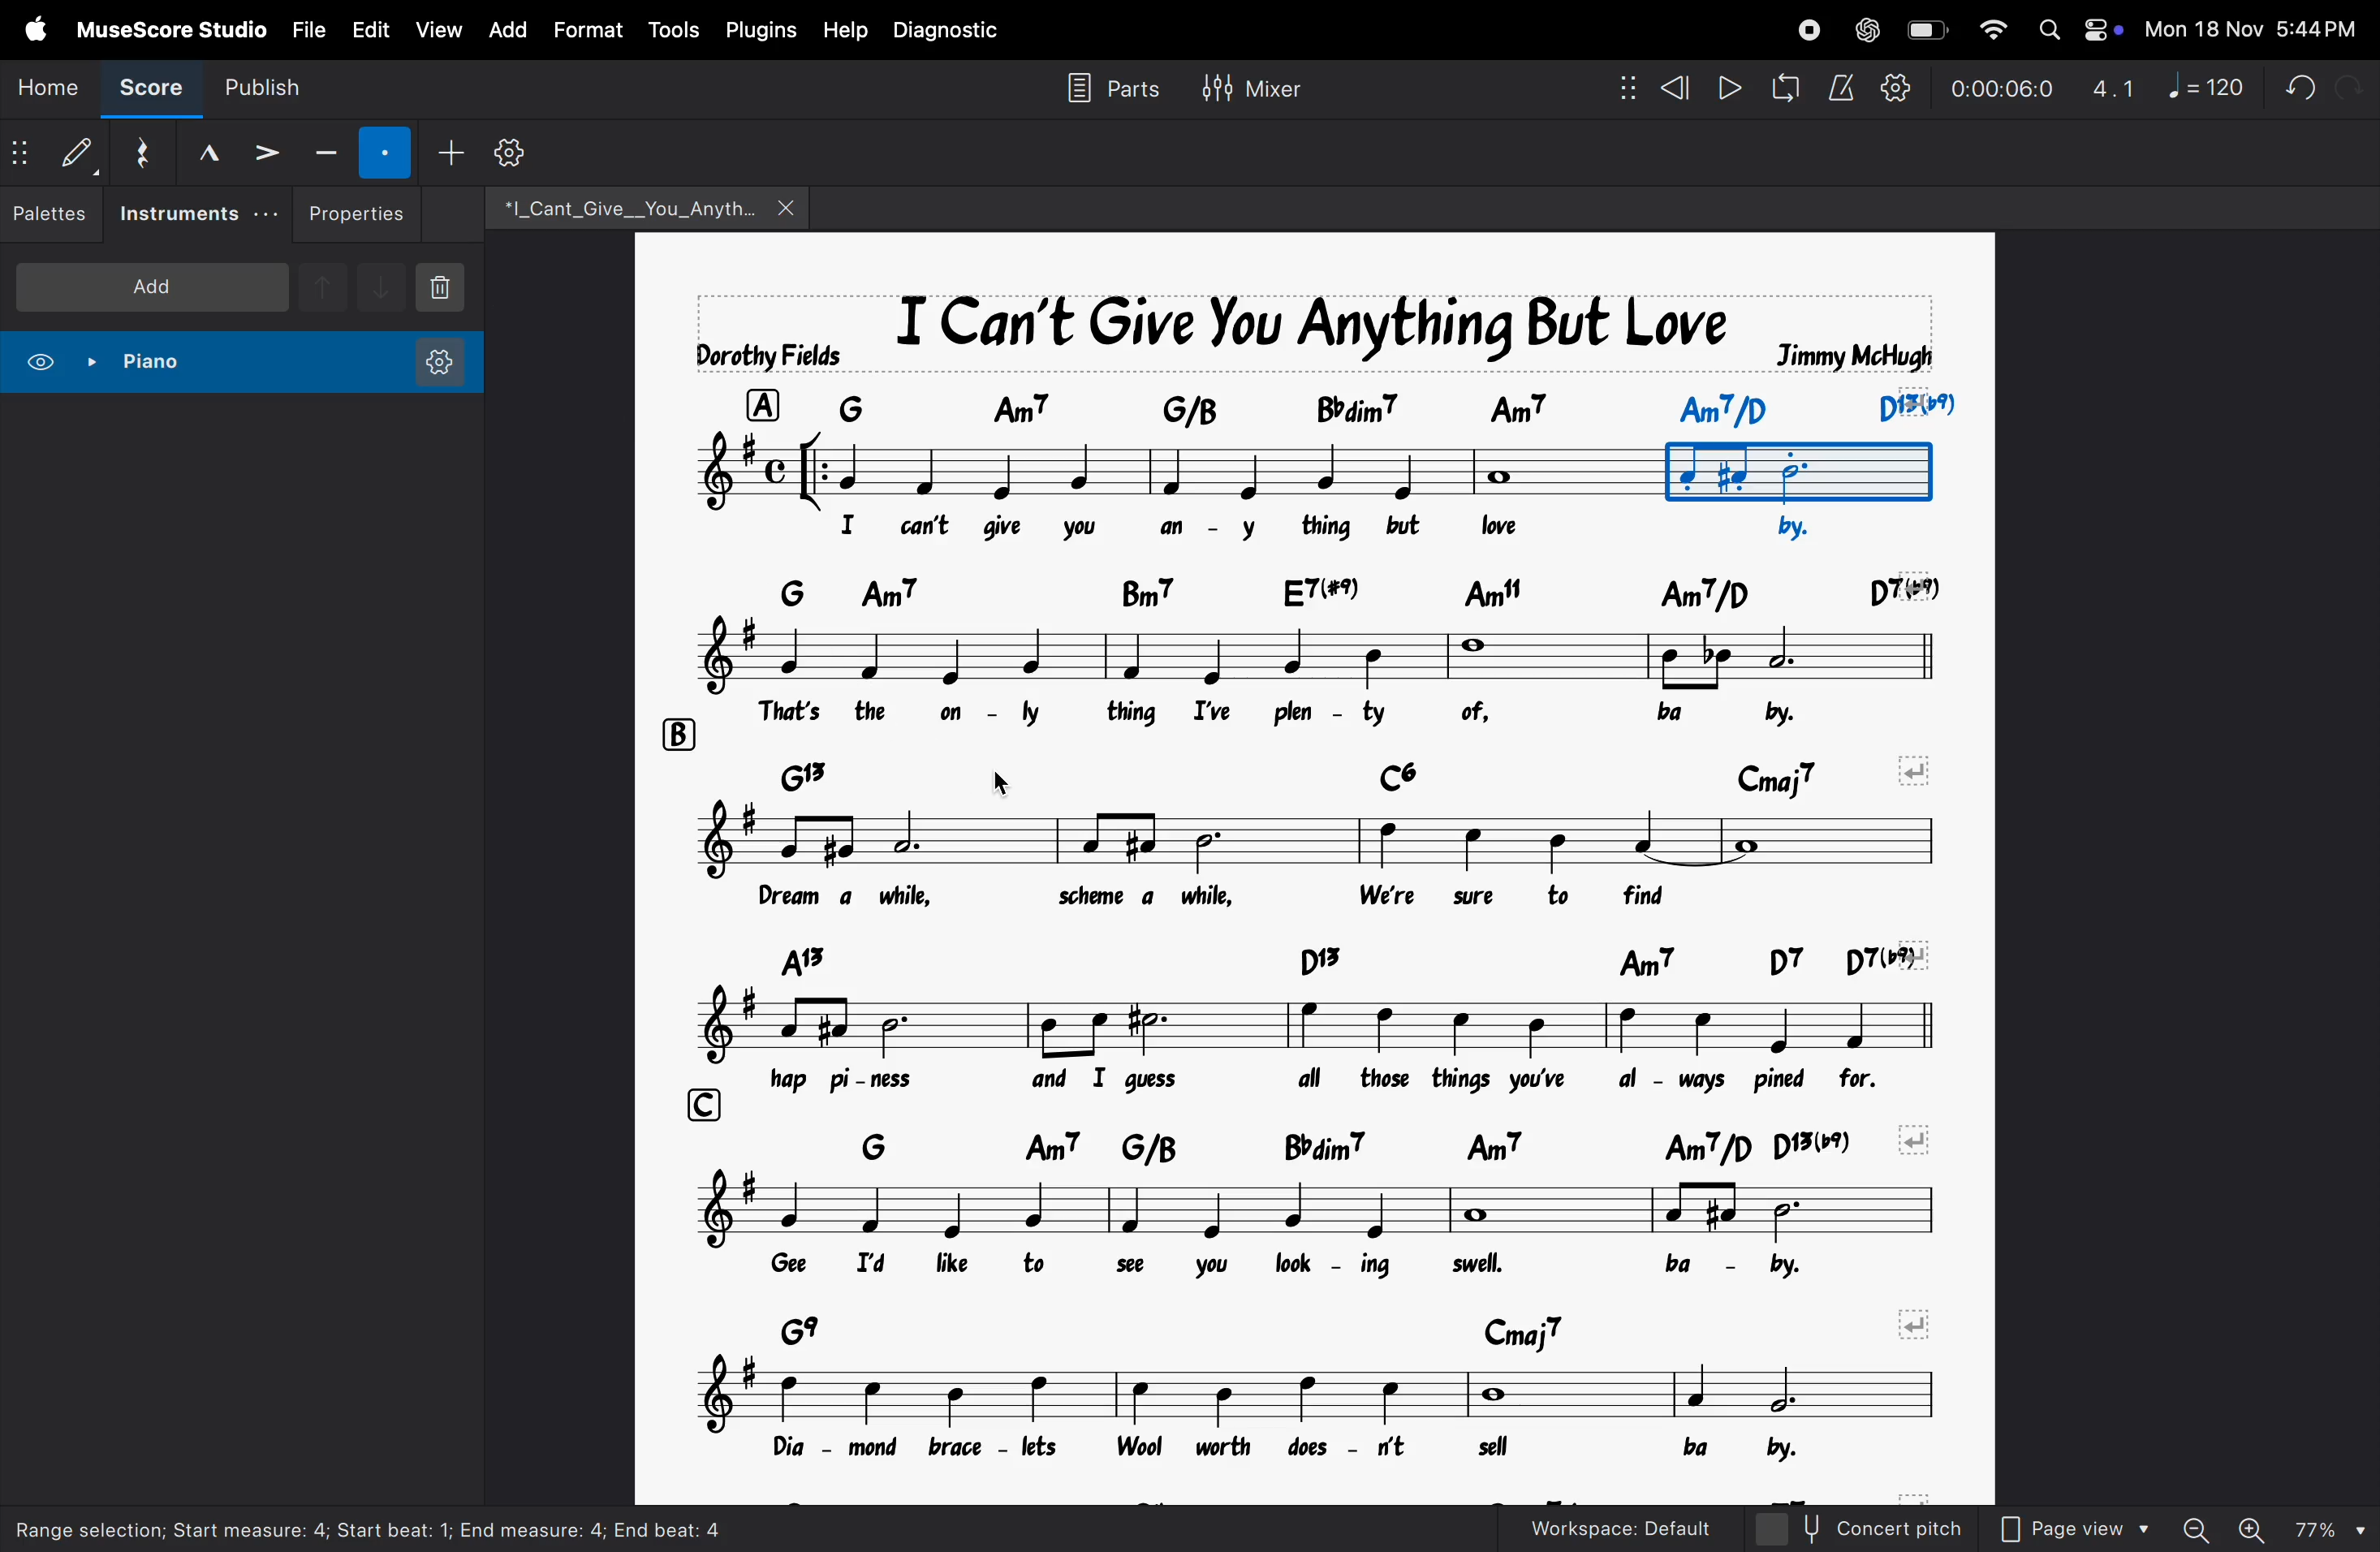 The height and width of the screenshot is (1552, 2380). I want to click on rows, so click(676, 732).